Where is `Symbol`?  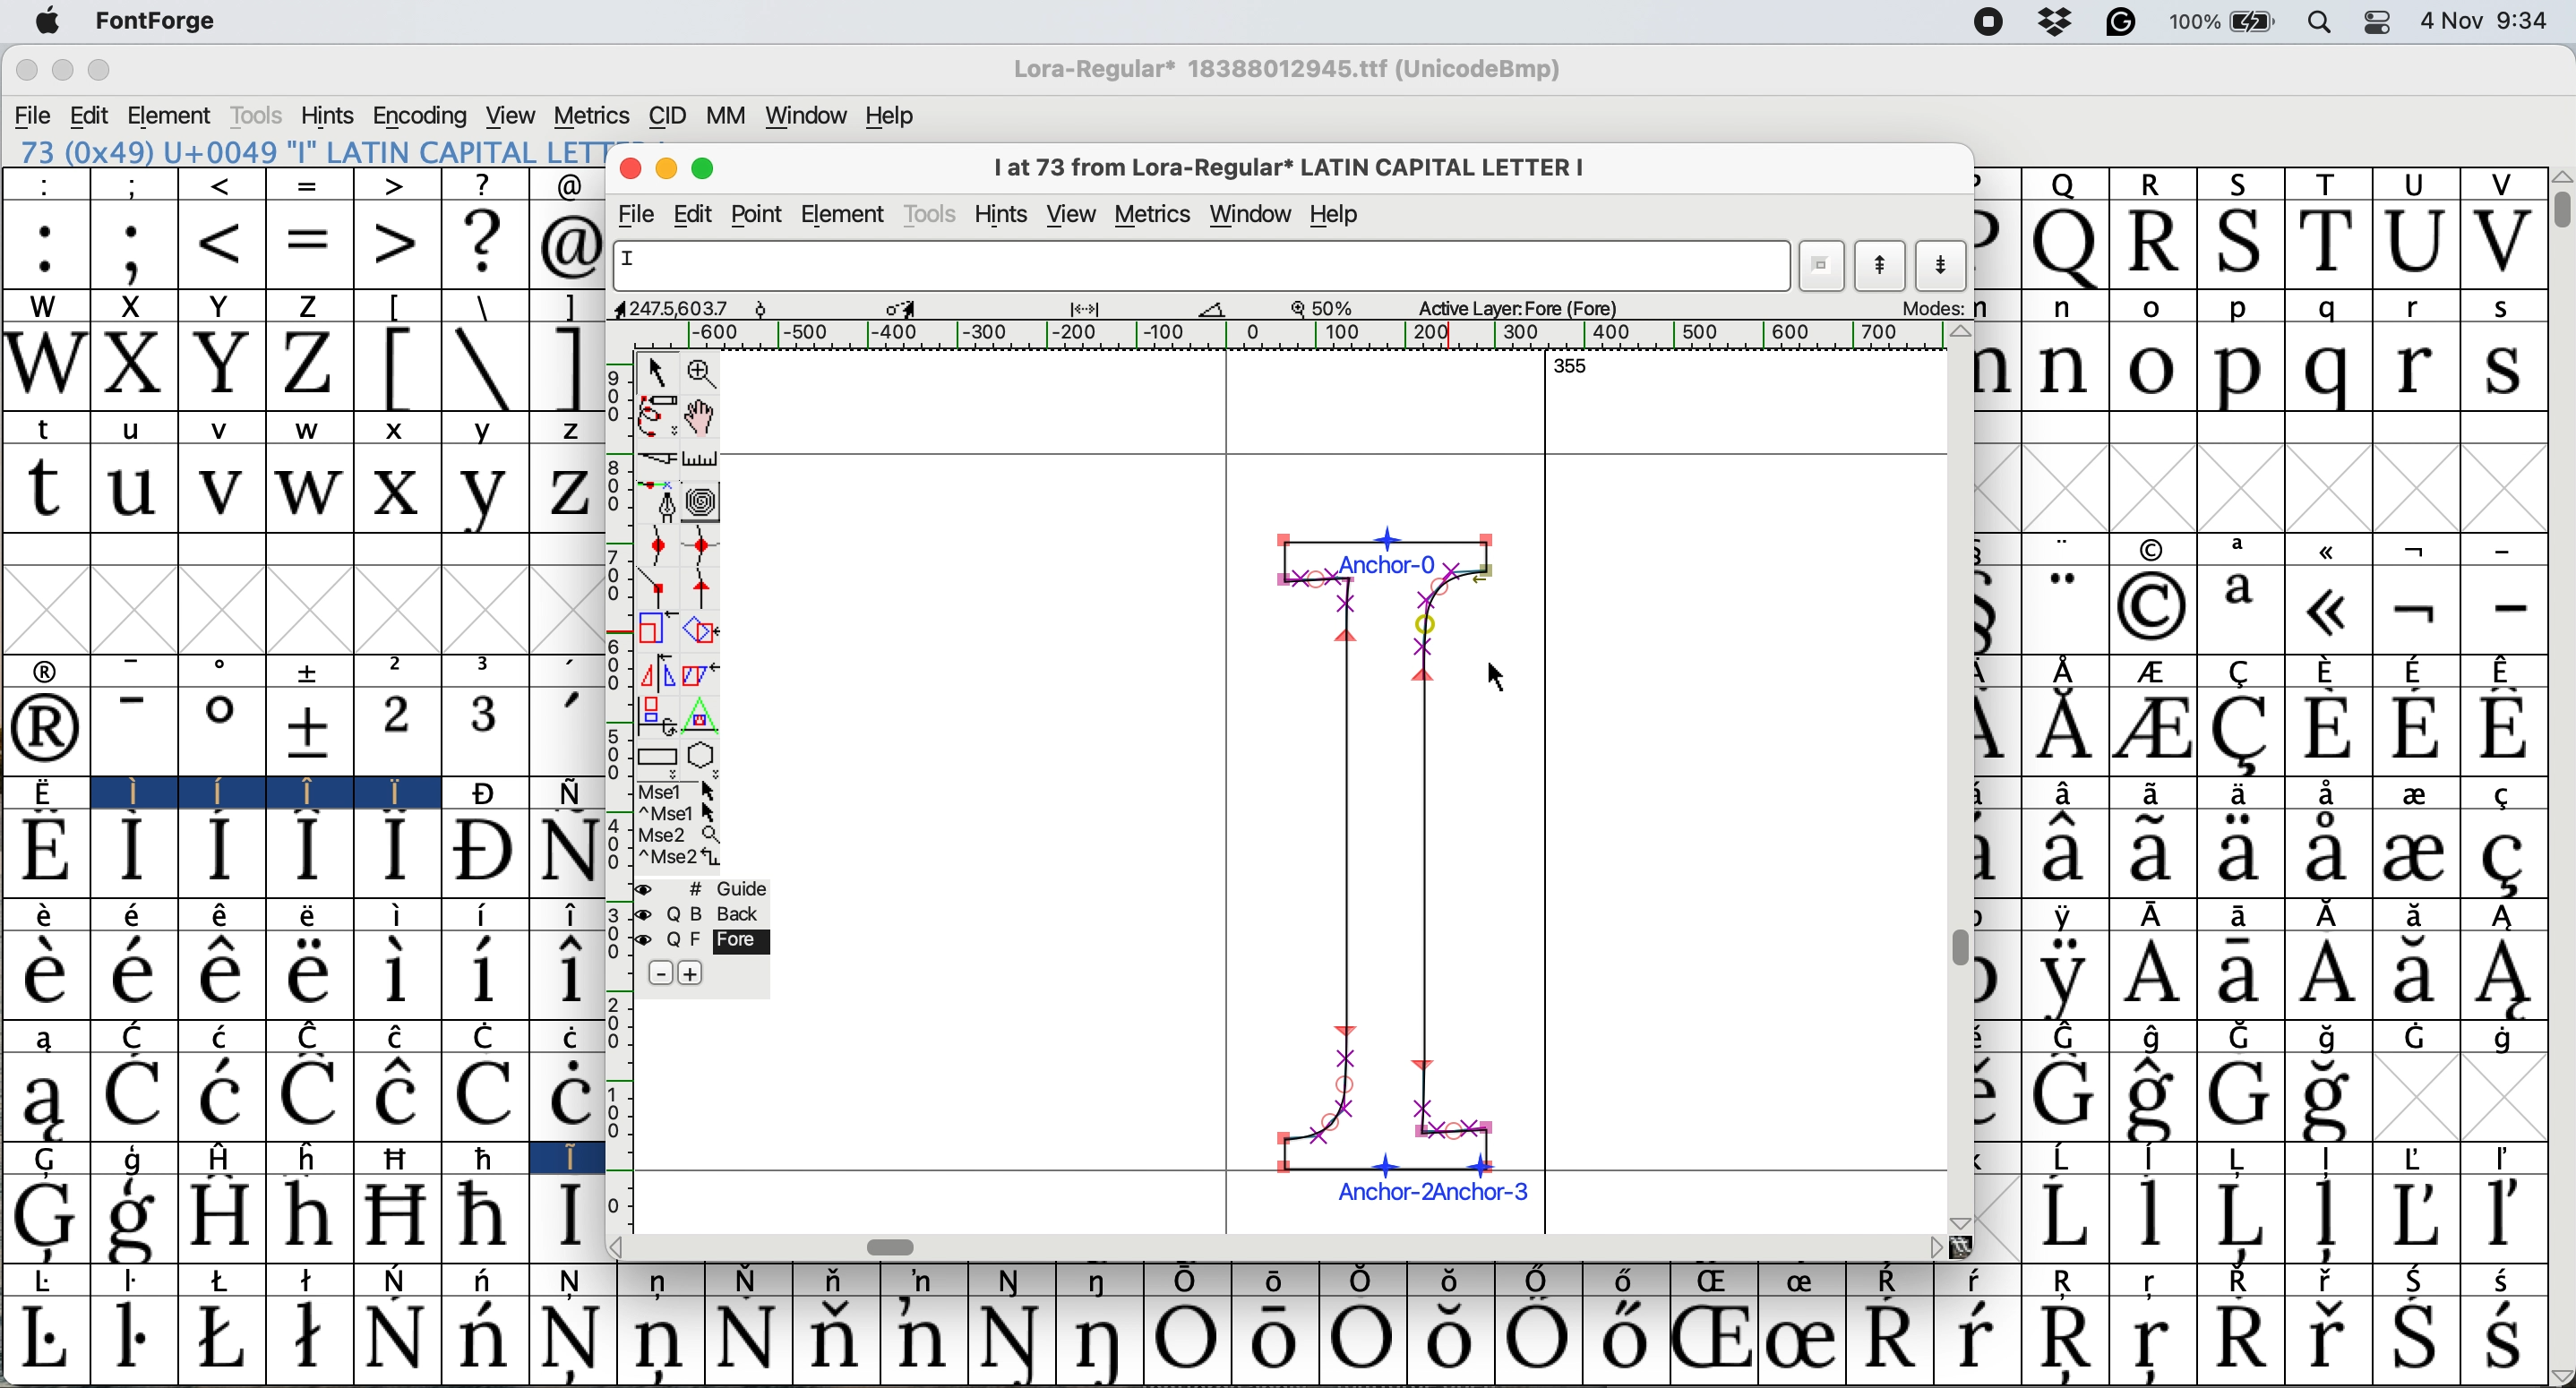 Symbol is located at coordinates (1894, 1280).